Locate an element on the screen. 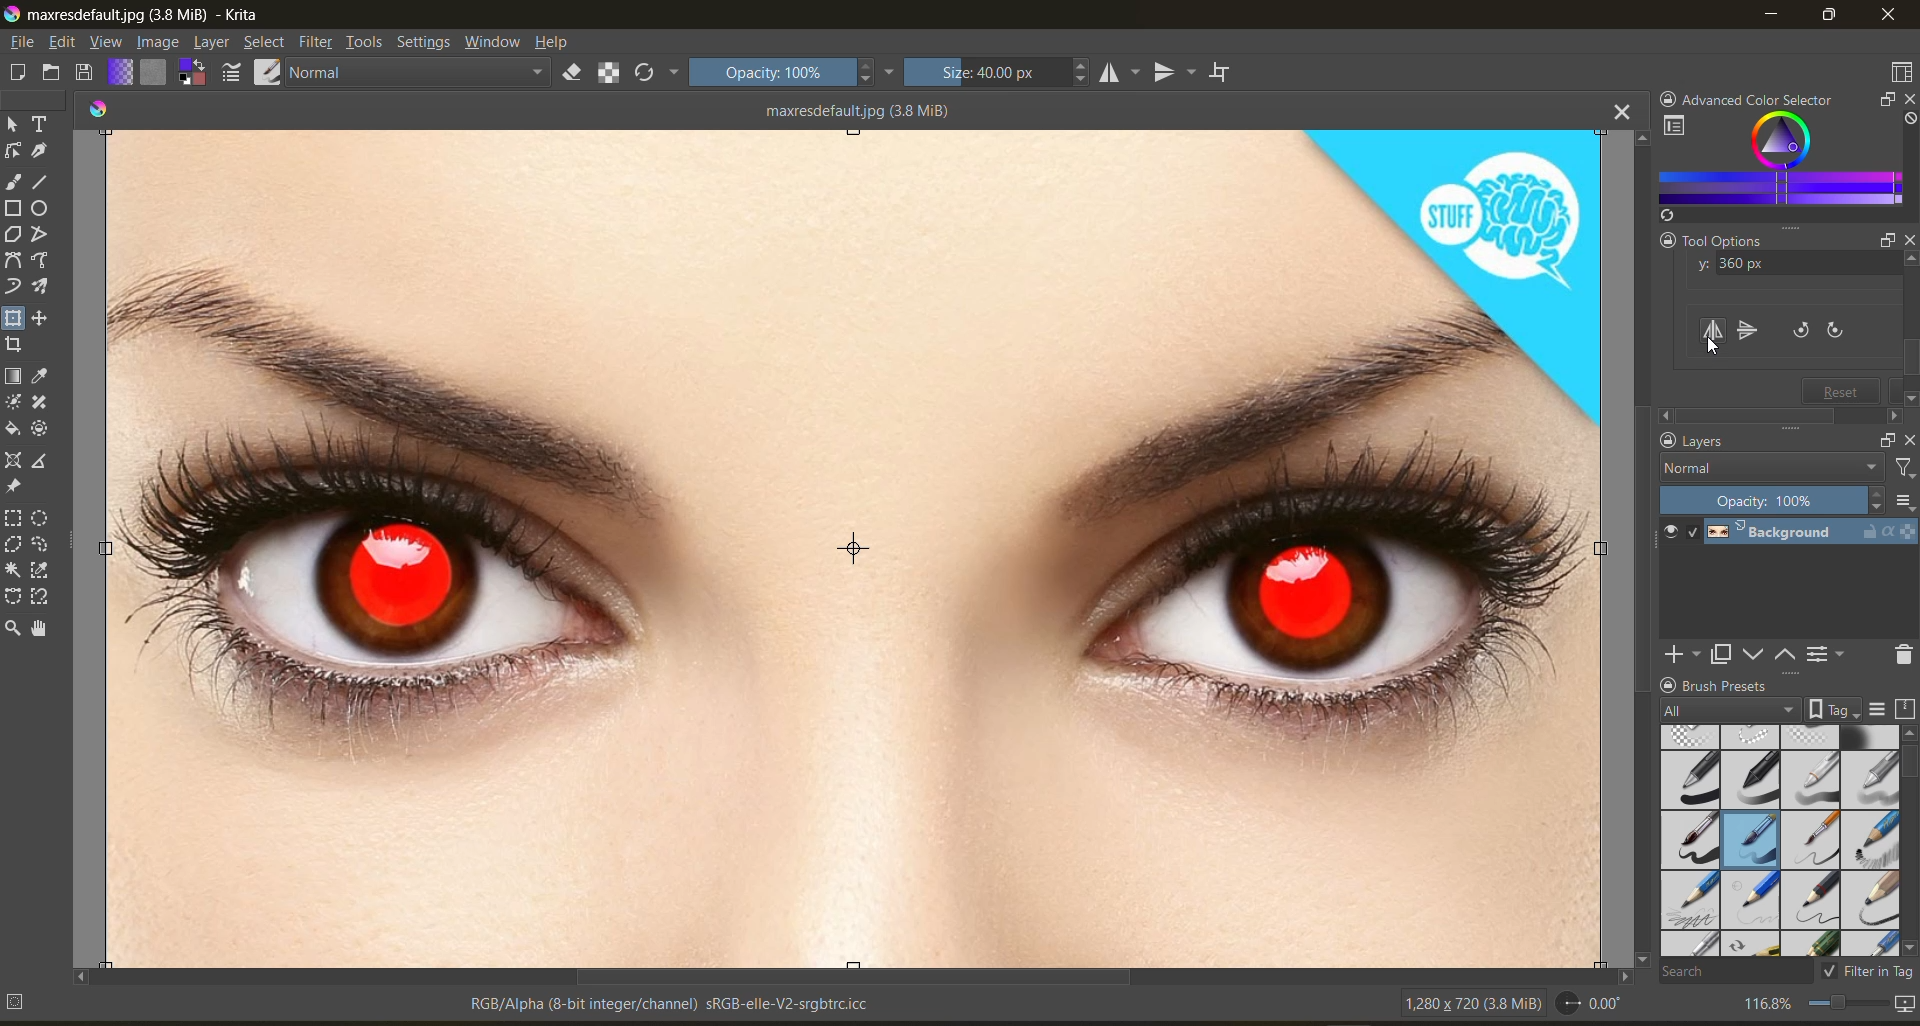  save is located at coordinates (87, 72).